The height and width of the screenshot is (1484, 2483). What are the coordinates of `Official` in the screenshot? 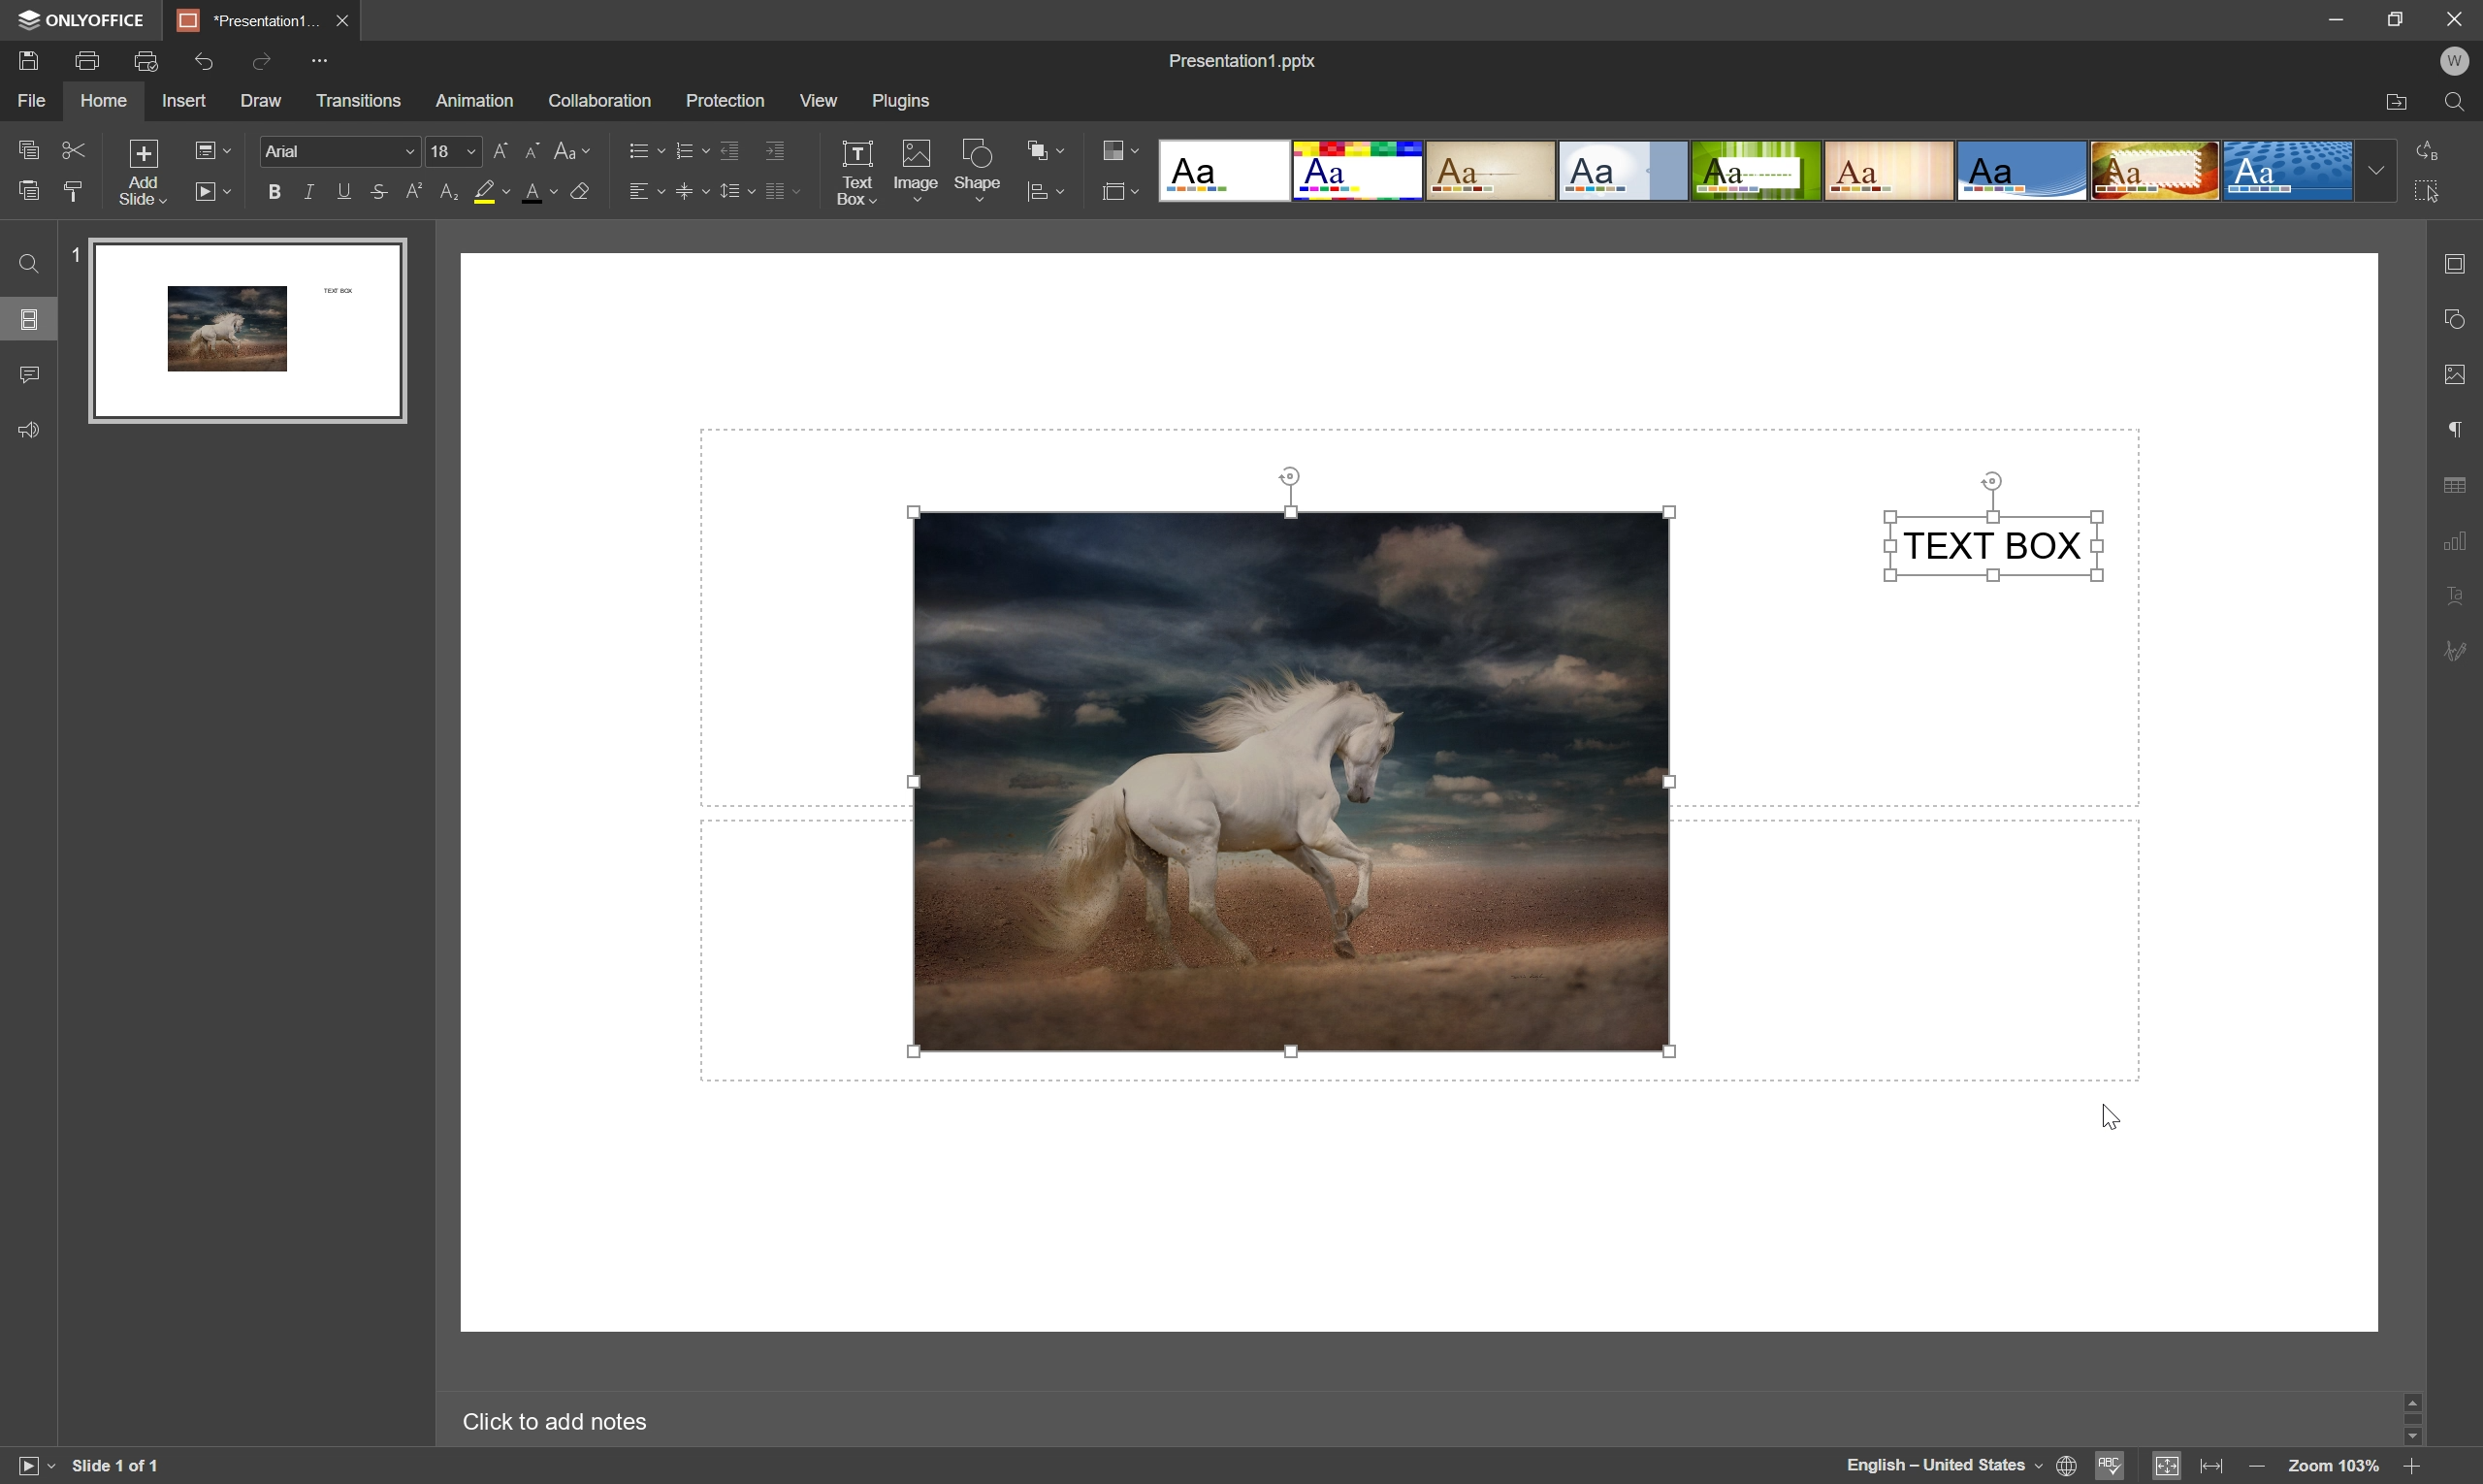 It's located at (1623, 173).